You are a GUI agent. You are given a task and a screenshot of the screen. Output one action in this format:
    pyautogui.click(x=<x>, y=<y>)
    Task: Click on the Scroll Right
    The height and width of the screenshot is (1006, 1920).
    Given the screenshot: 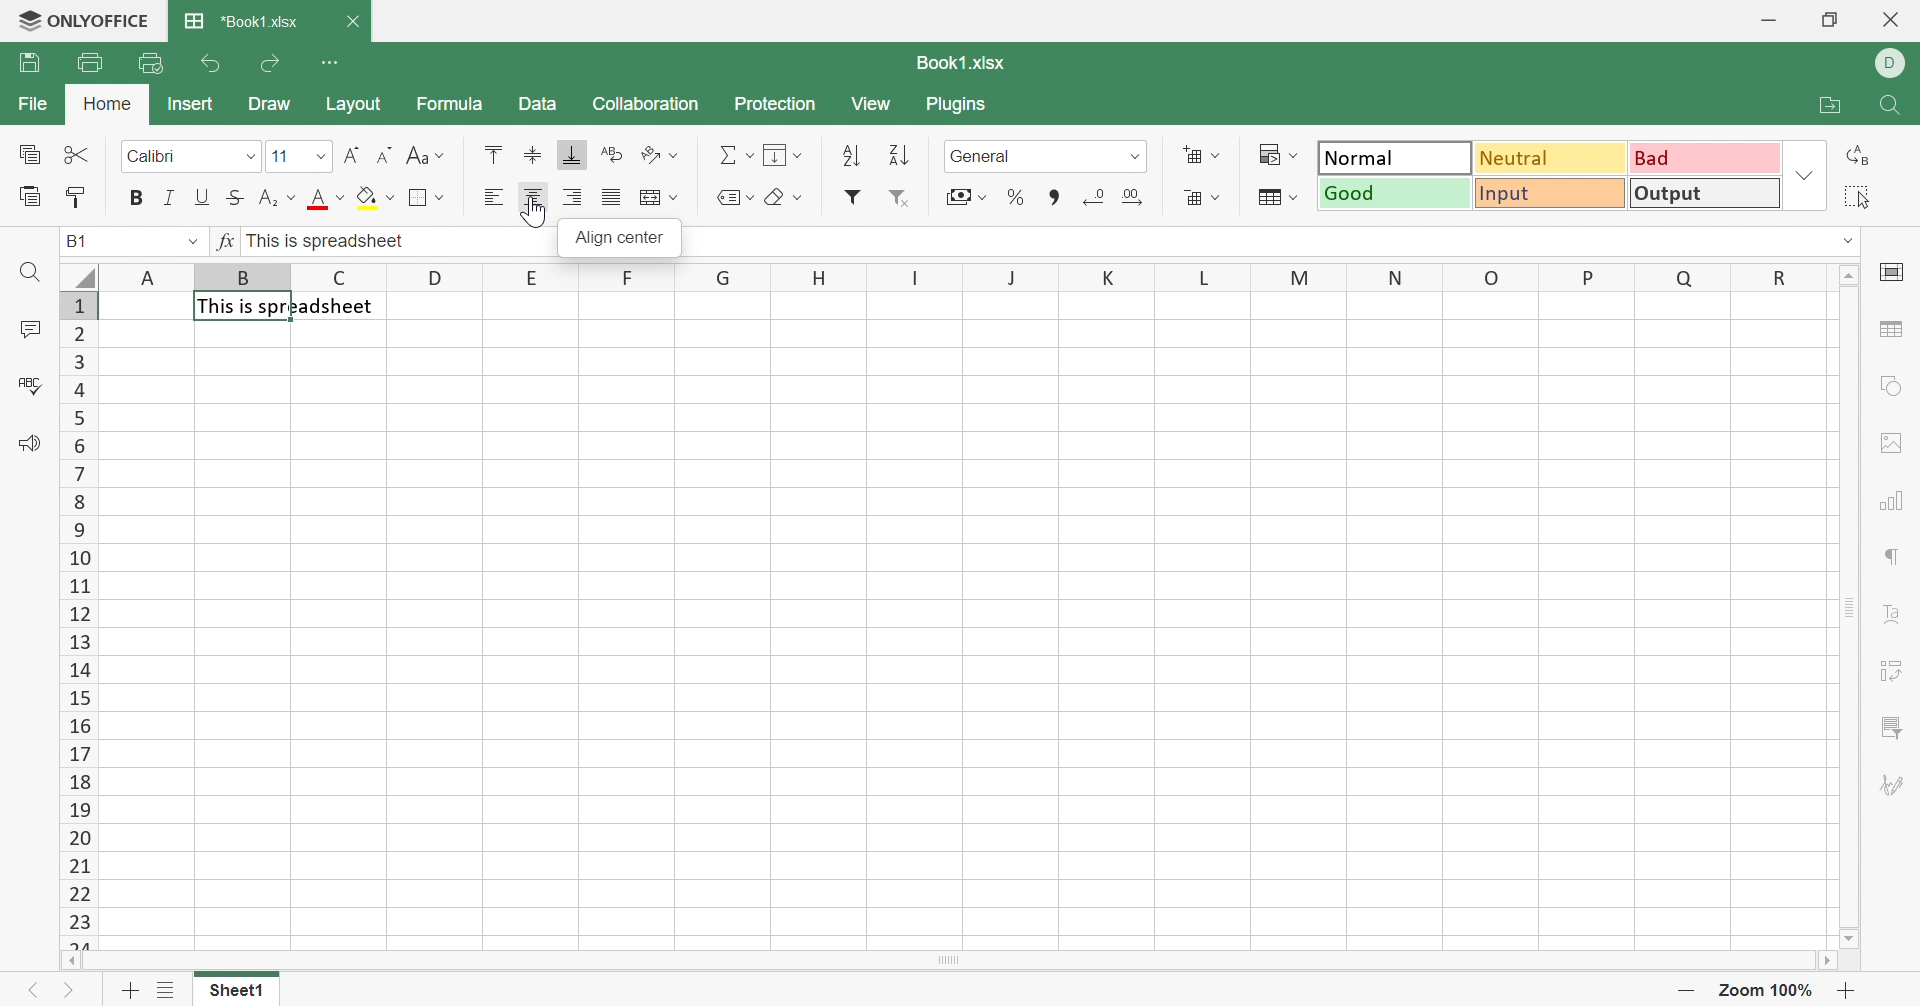 What is the action you would take?
    pyautogui.click(x=1828, y=960)
    